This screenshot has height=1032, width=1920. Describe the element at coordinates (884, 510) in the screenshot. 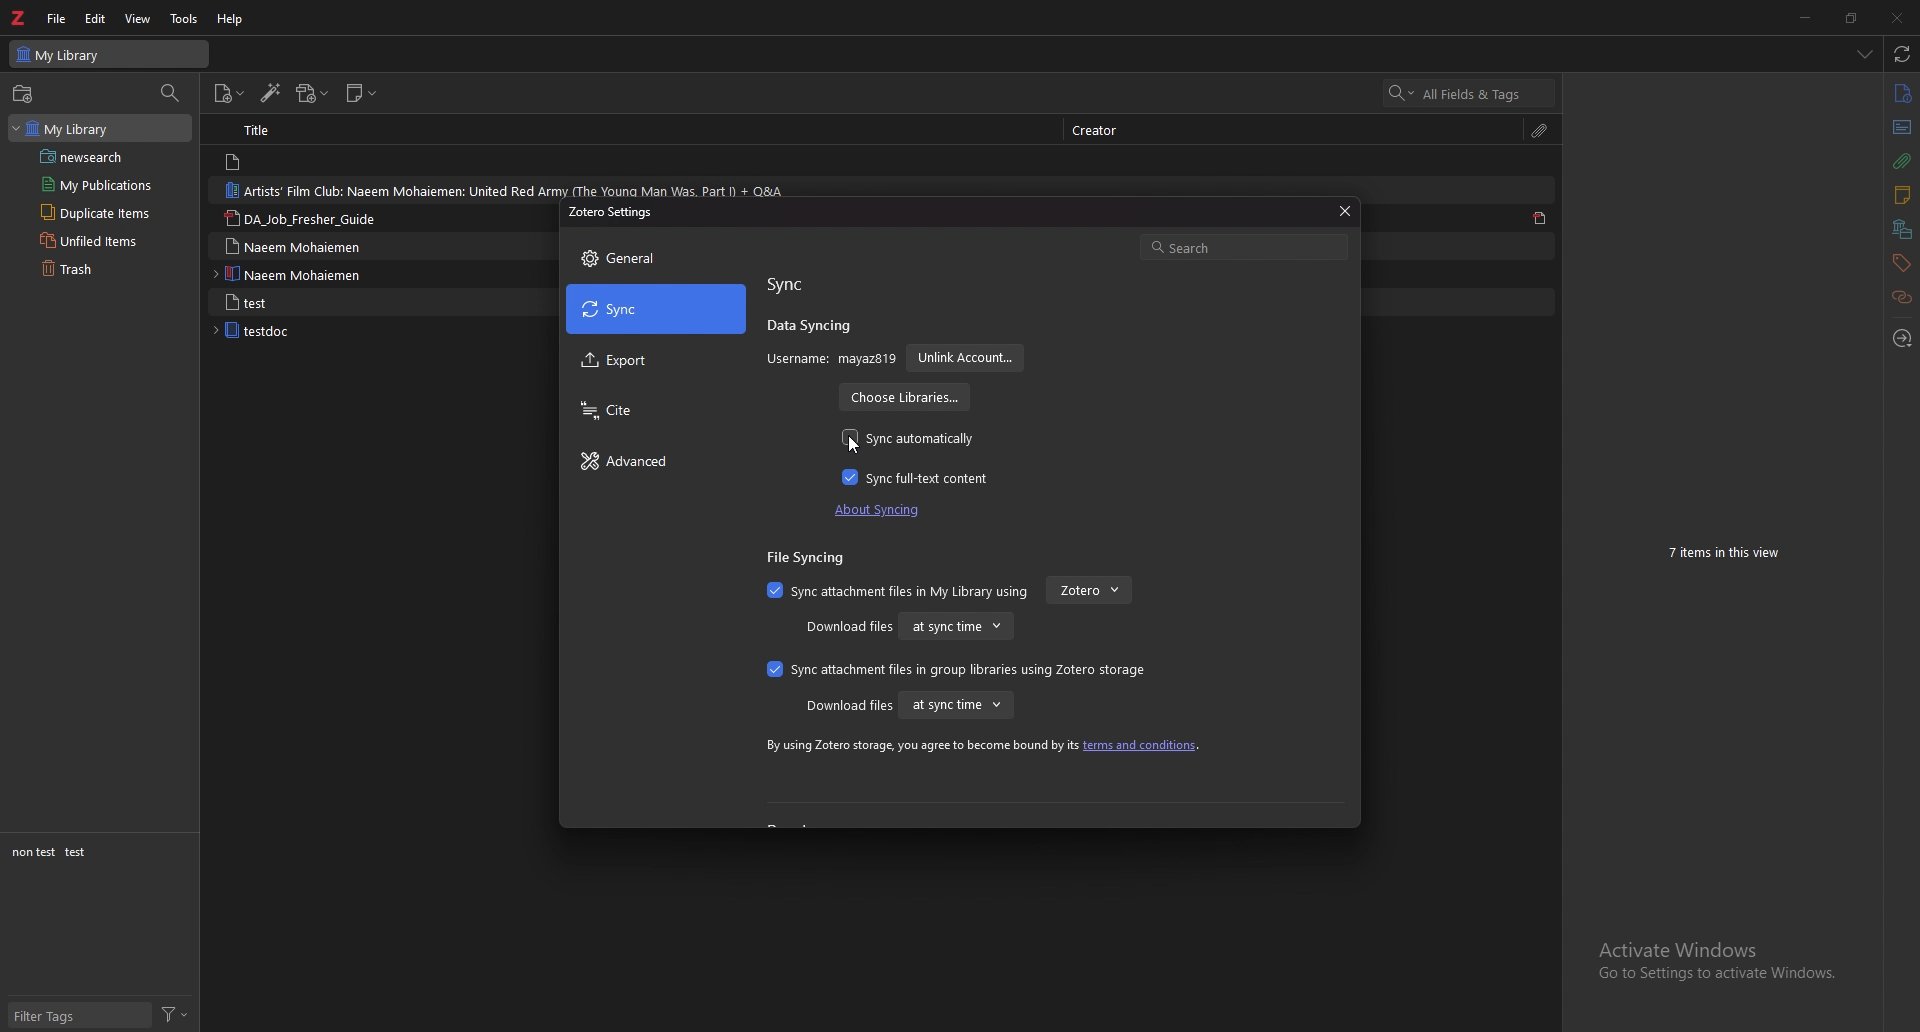

I see `about syncing` at that location.